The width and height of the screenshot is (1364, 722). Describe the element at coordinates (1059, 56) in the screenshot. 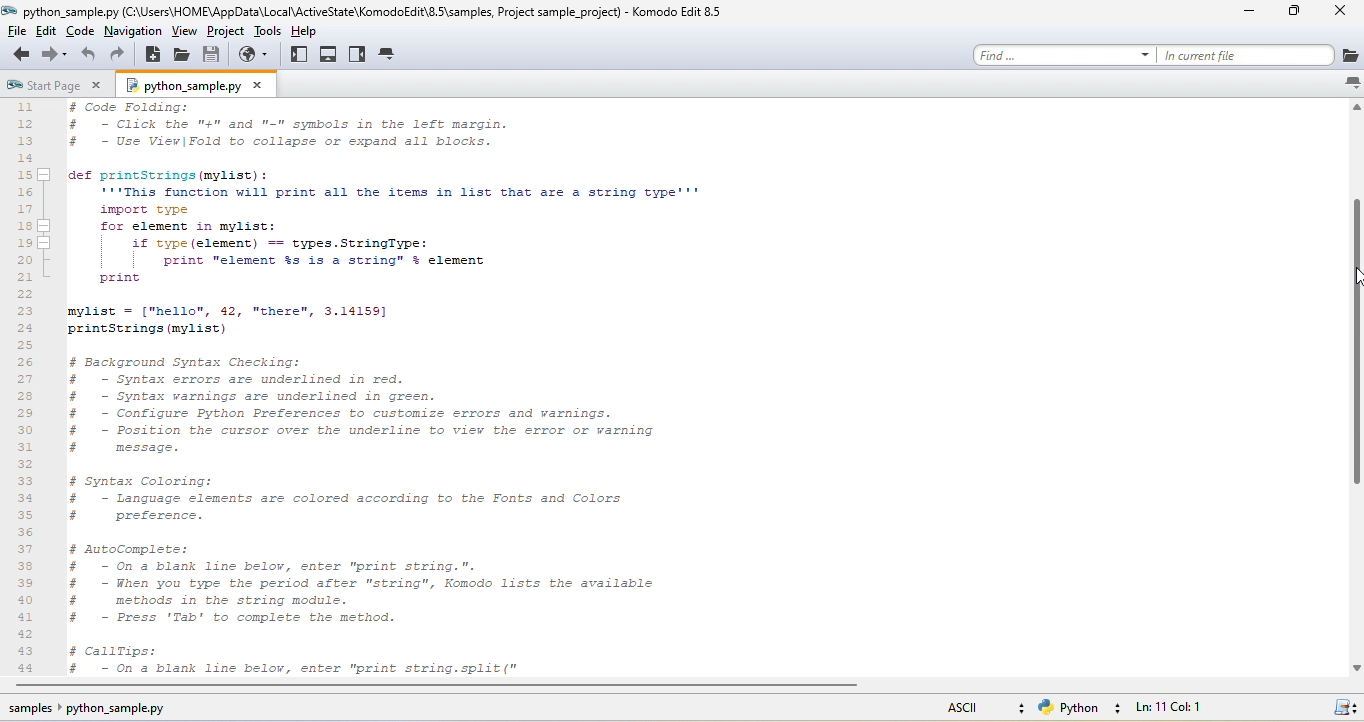

I see `find` at that location.